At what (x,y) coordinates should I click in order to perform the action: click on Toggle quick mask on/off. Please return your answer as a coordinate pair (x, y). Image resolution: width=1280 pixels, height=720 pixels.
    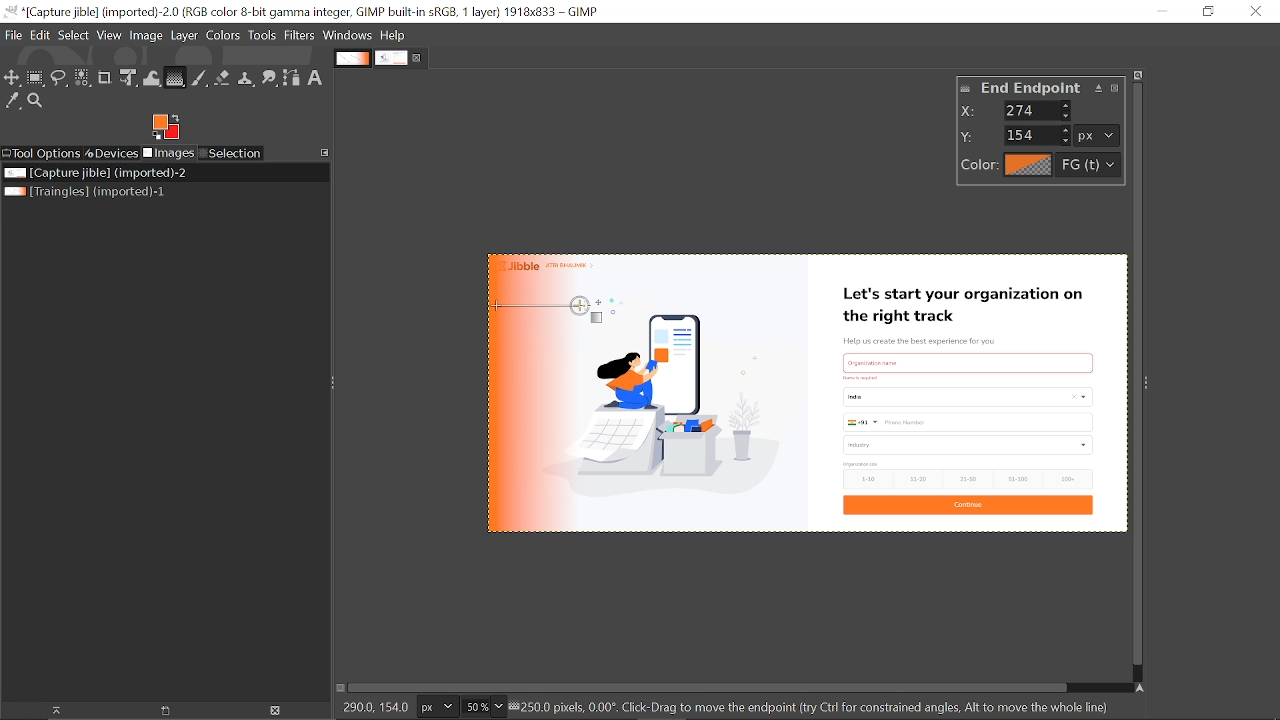
    Looking at the image, I should click on (341, 689).